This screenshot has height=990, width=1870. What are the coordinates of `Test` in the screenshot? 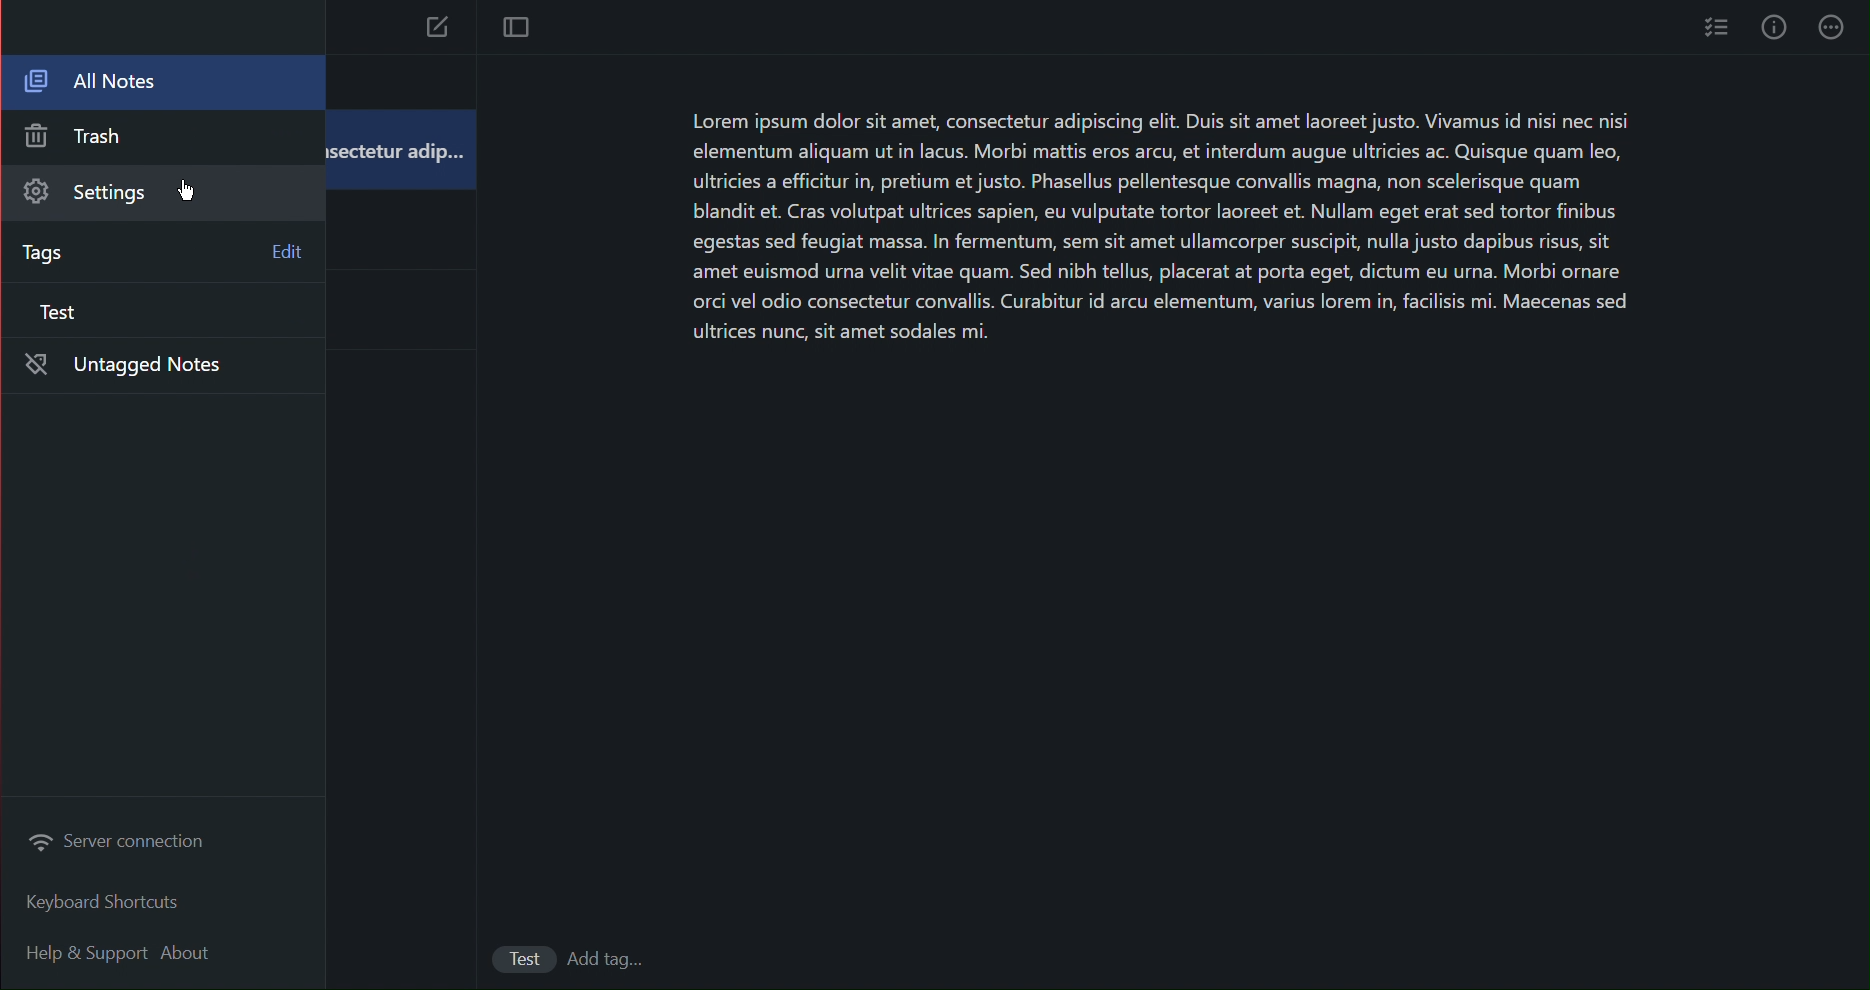 It's located at (67, 315).